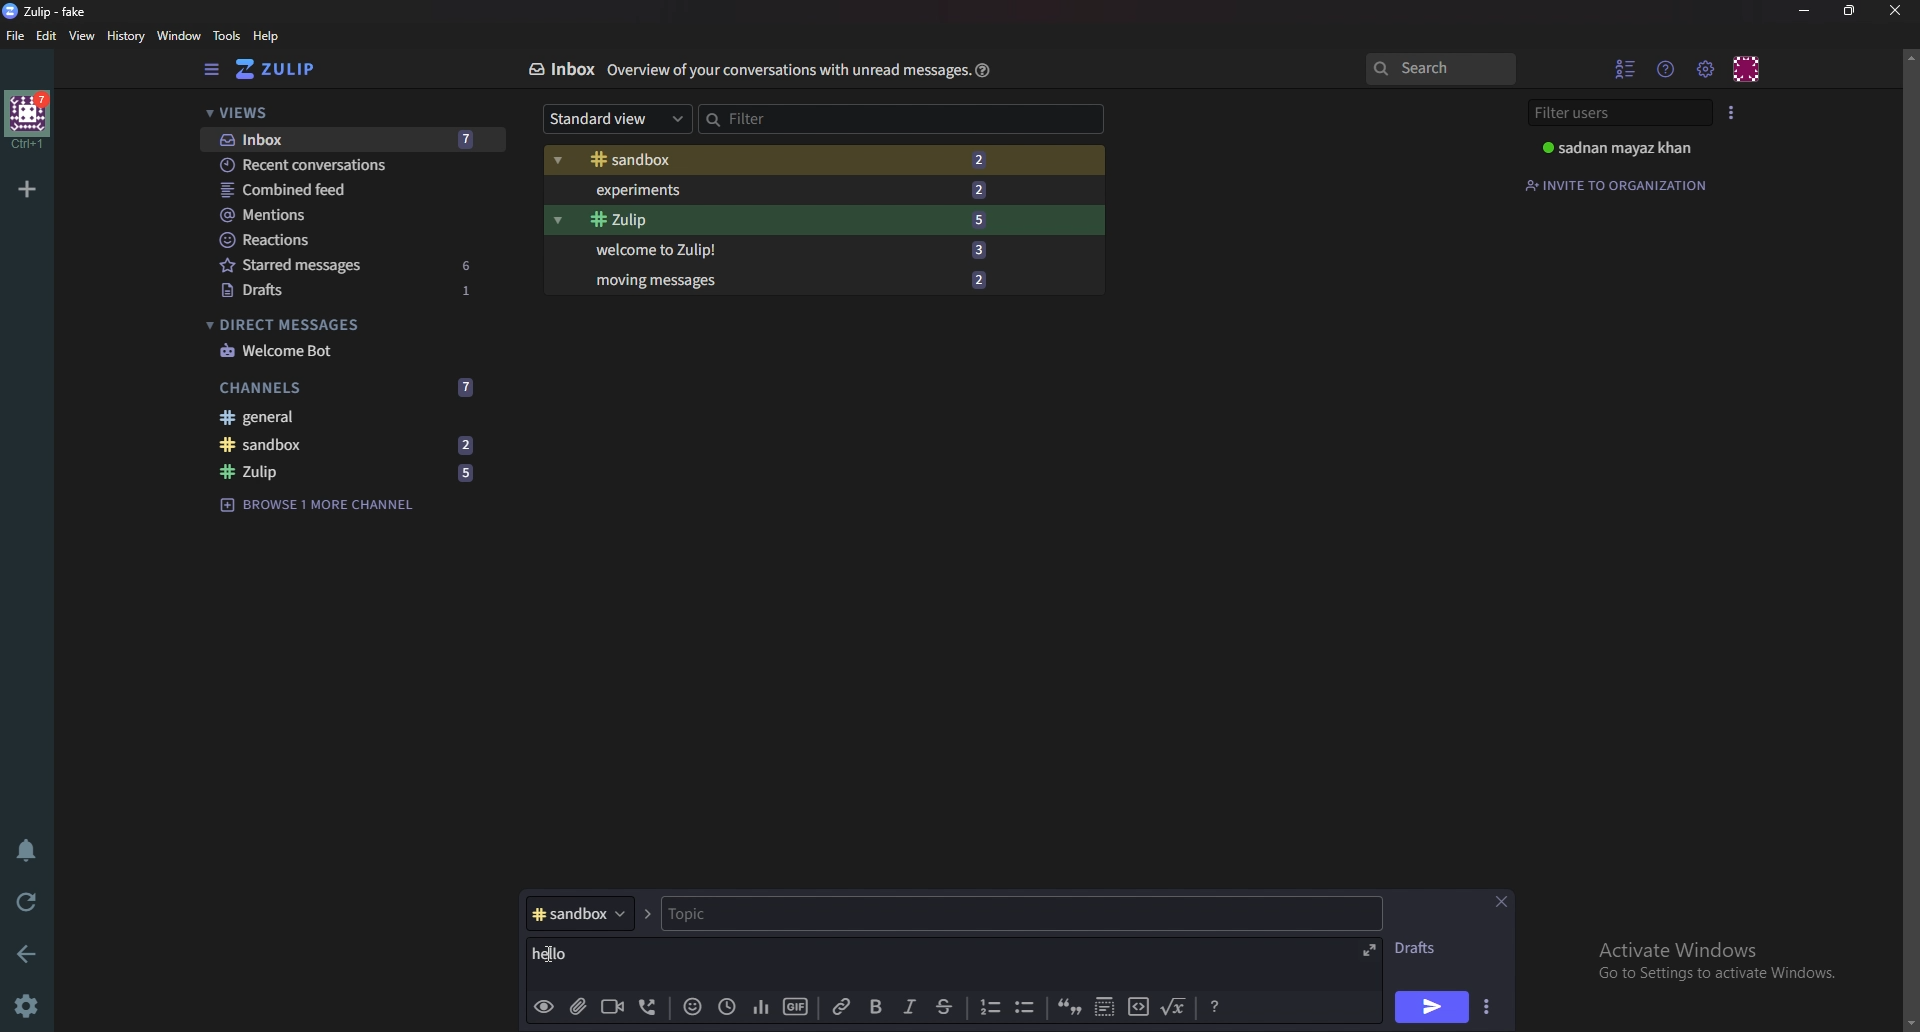 The height and width of the screenshot is (1032, 1920). I want to click on Close, so click(1502, 902).